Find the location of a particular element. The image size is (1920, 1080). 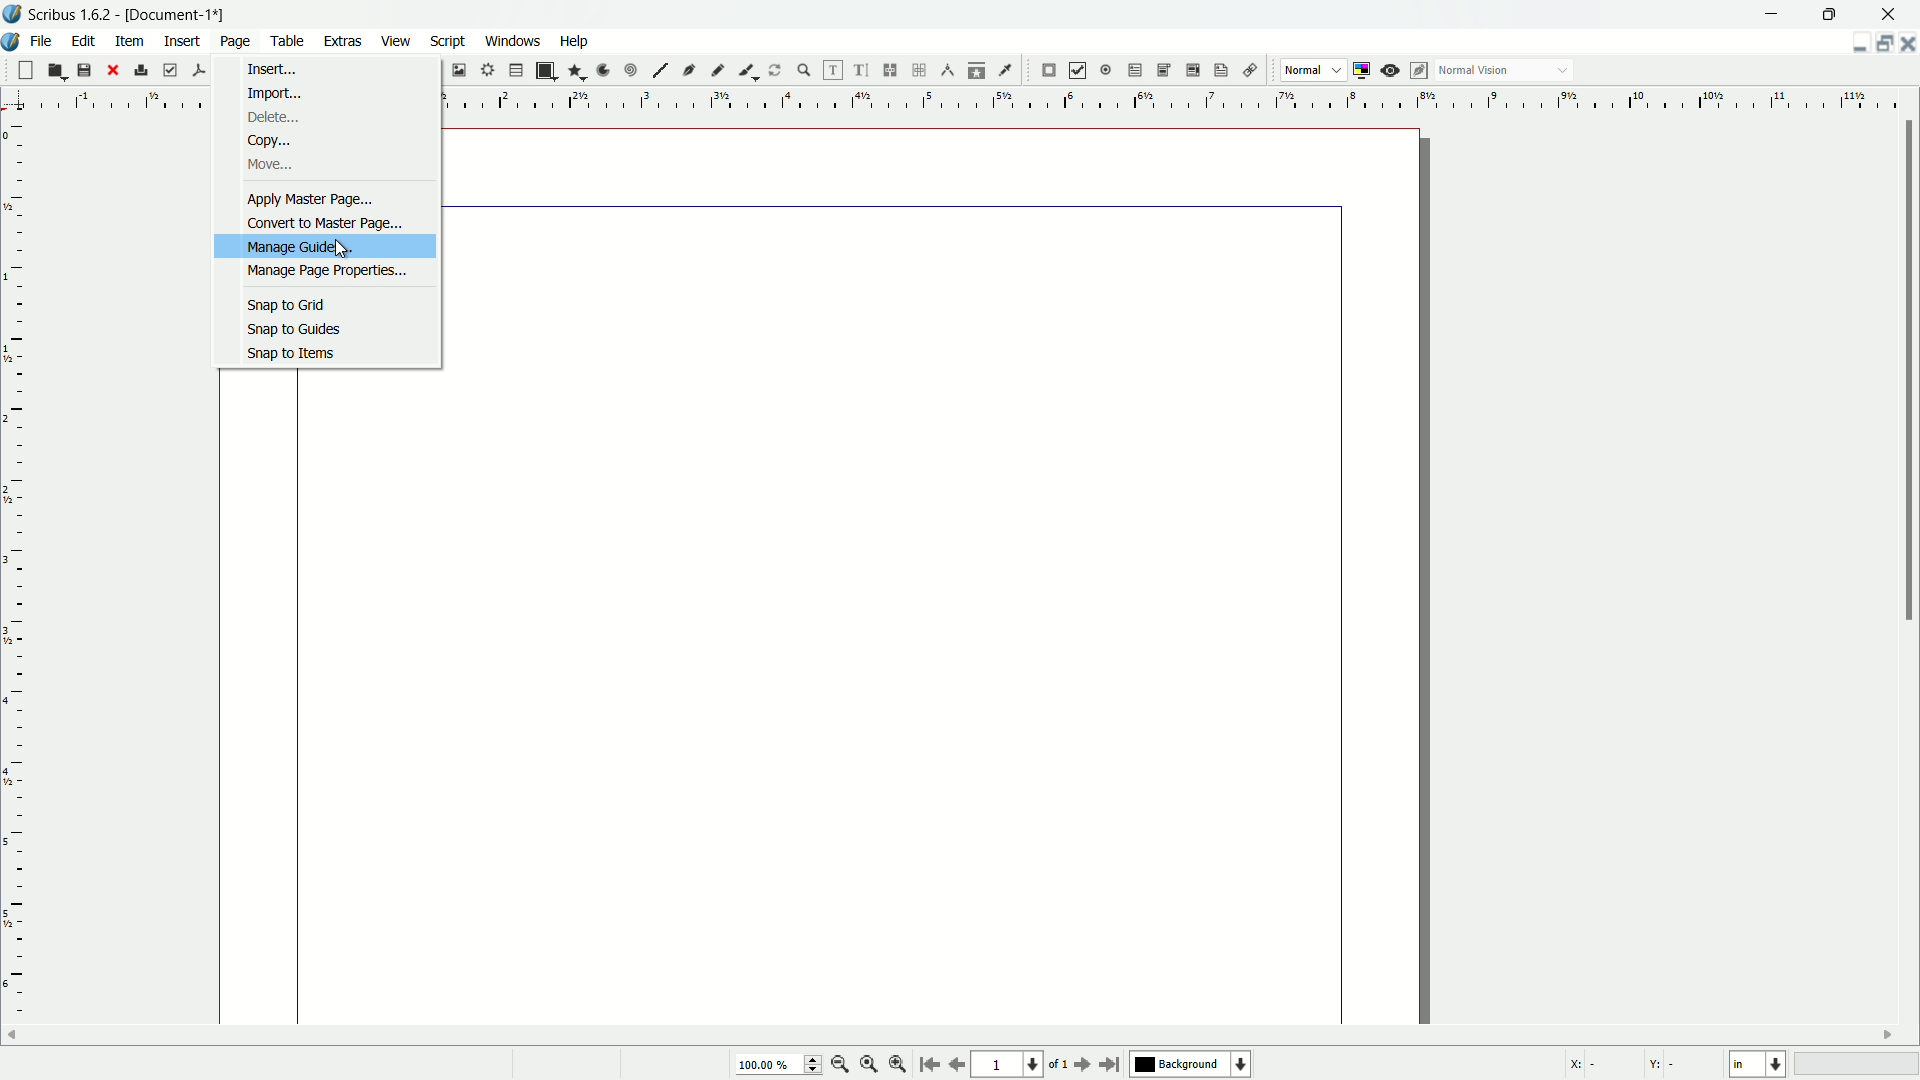

minimize is located at coordinates (1773, 13).